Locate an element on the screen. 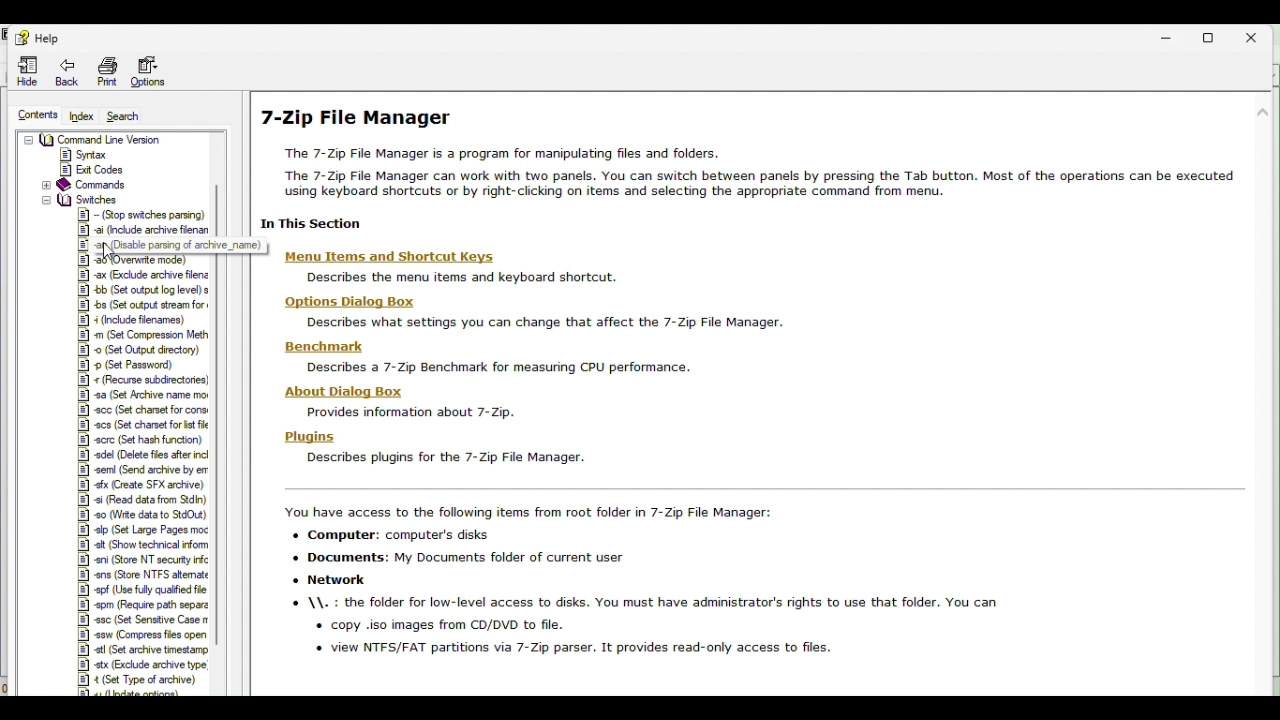 The height and width of the screenshot is (720, 1280). overwrte mode) is located at coordinates (137, 261).